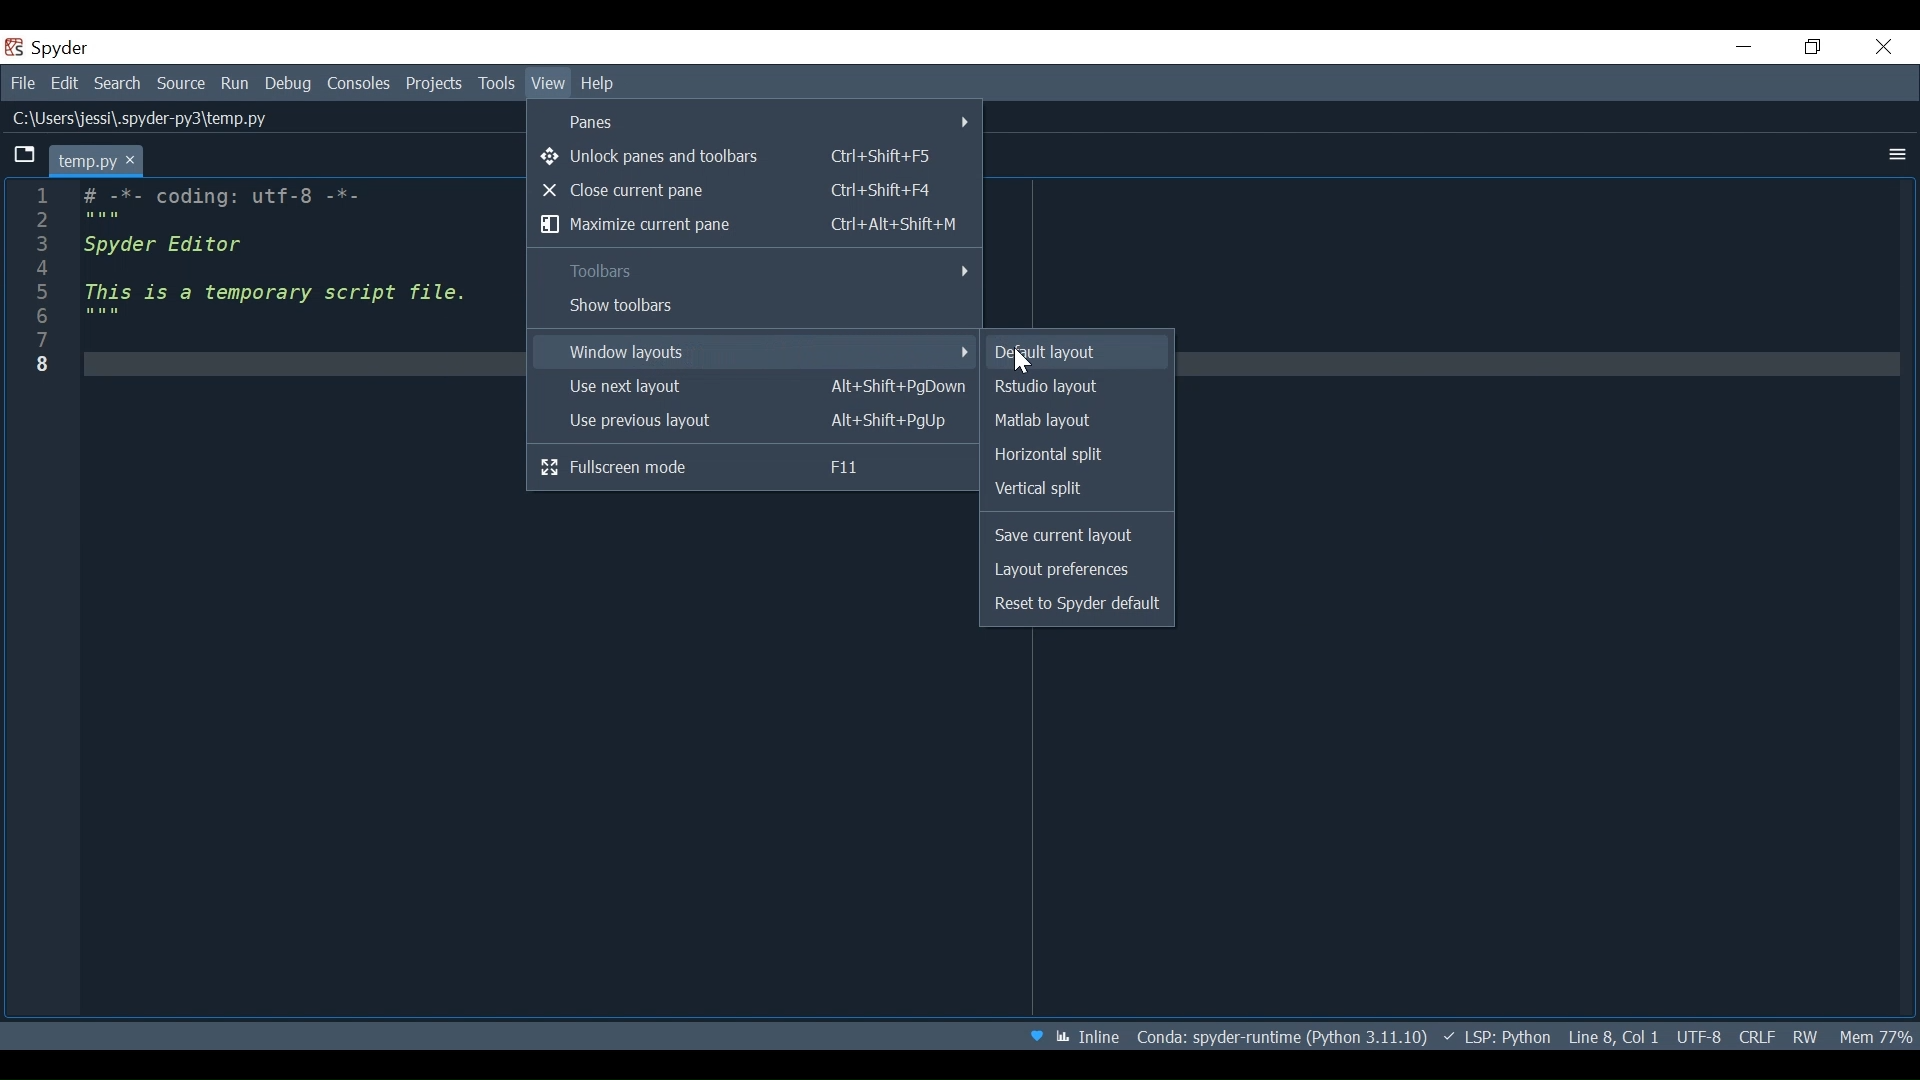 This screenshot has height=1080, width=1920. What do you see at coordinates (435, 85) in the screenshot?
I see `Projects` at bounding box center [435, 85].